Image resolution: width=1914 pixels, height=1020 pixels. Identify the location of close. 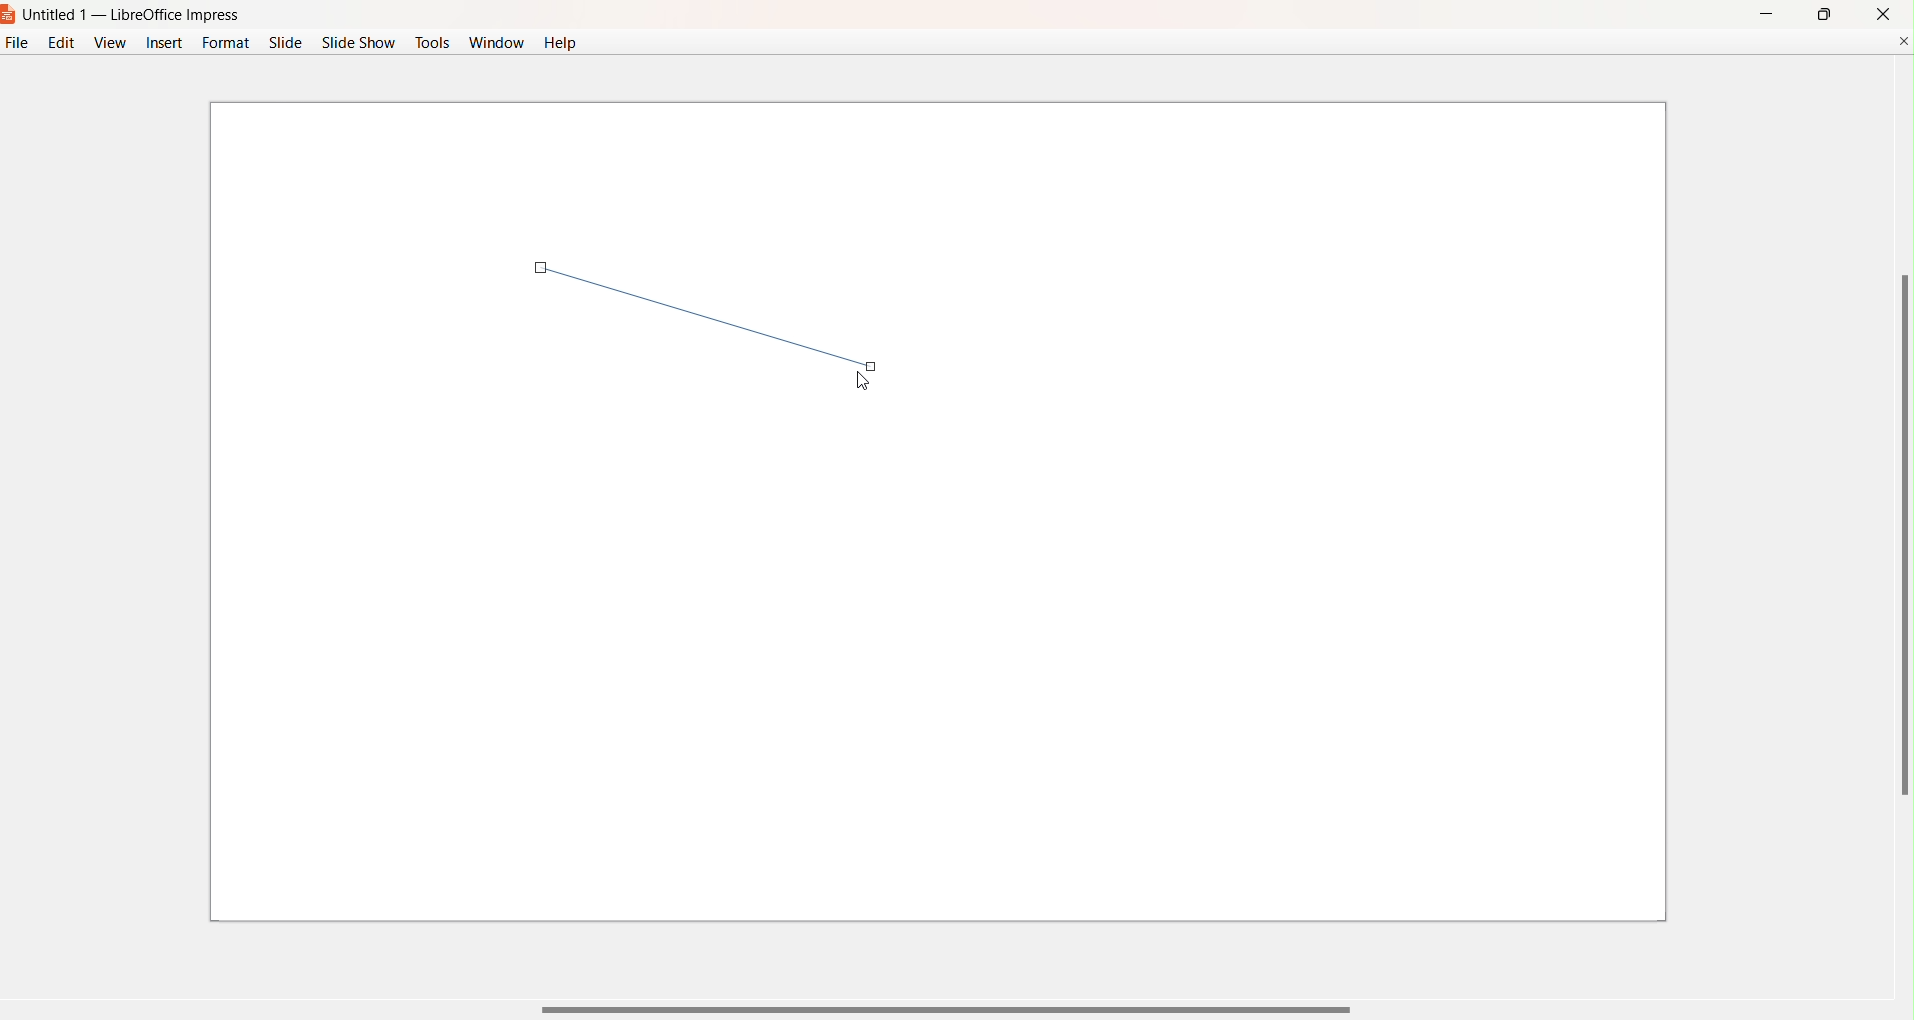
(1884, 13).